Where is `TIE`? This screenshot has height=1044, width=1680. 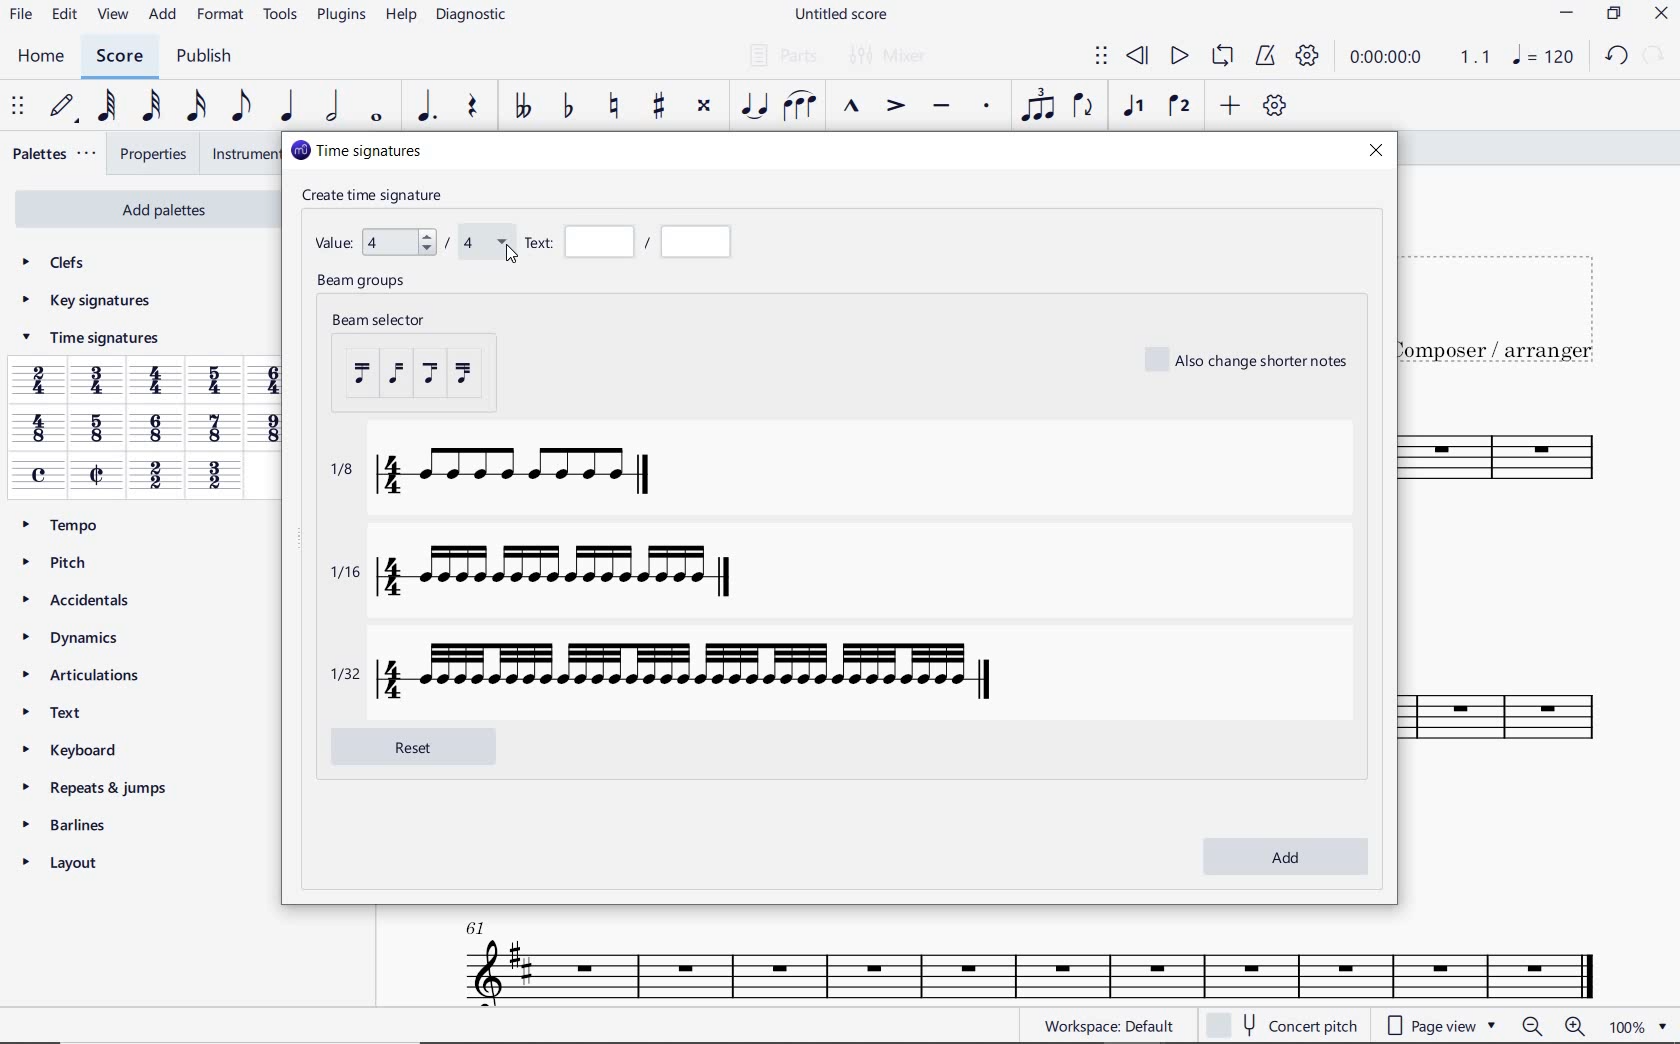
TIE is located at coordinates (754, 104).